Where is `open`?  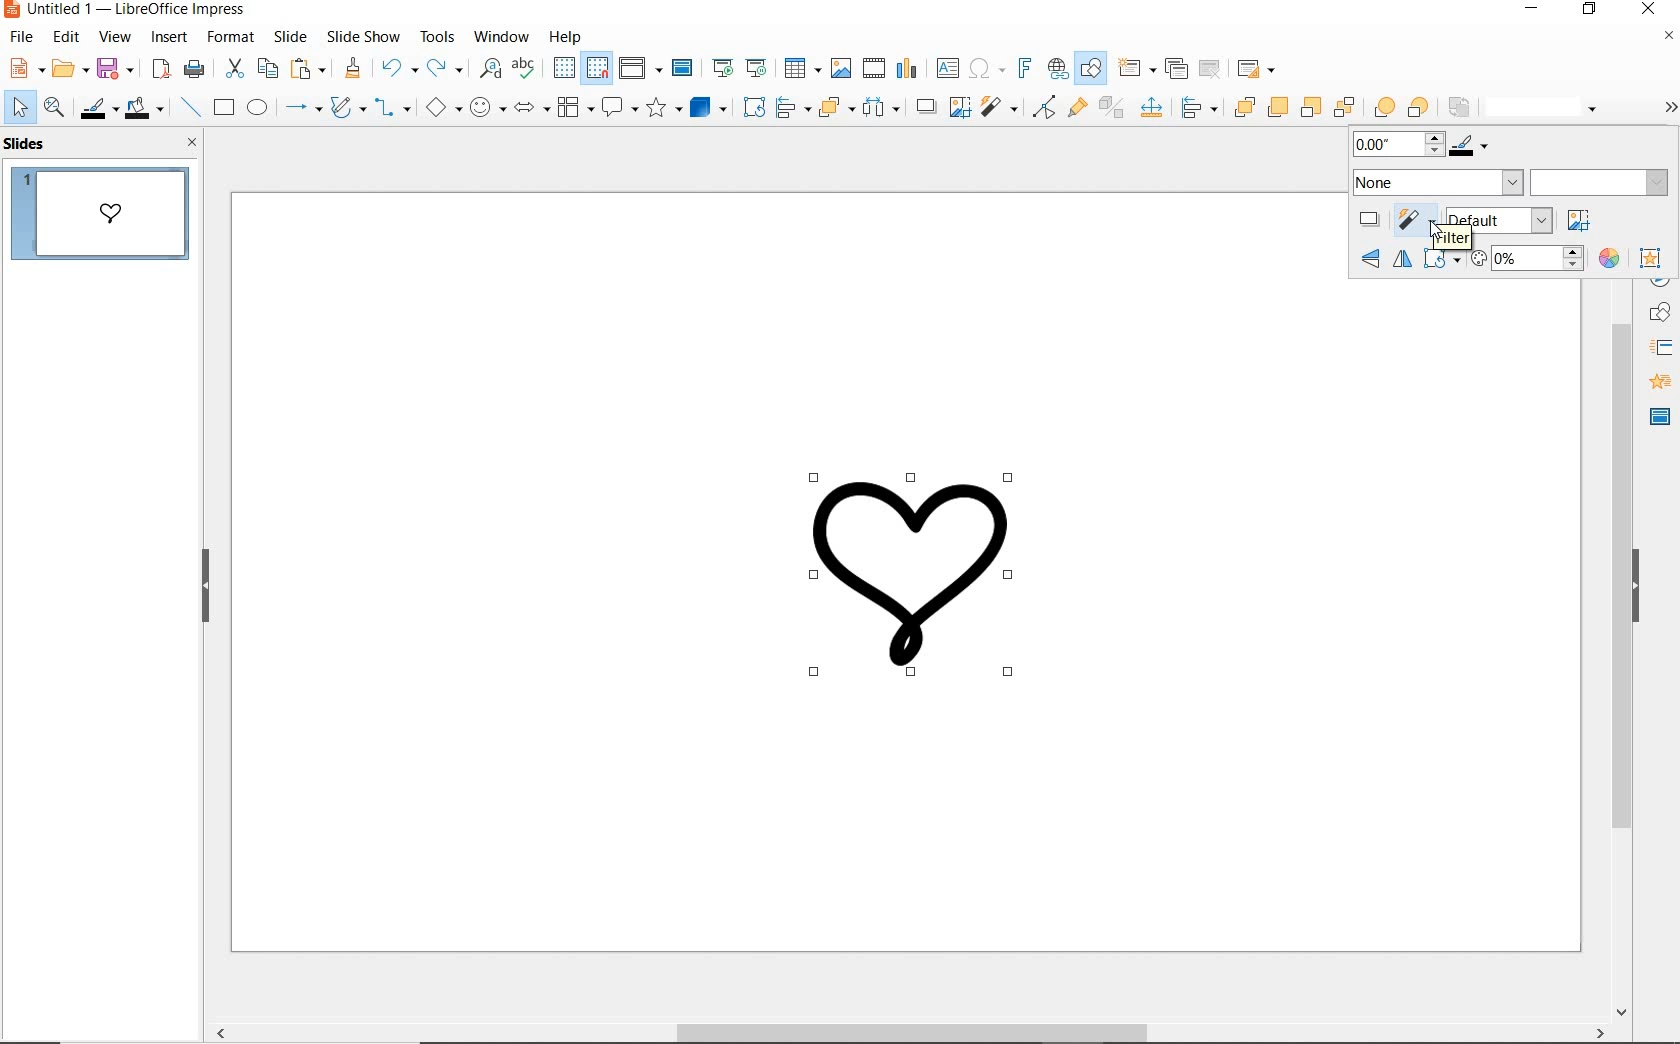 open is located at coordinates (68, 66).